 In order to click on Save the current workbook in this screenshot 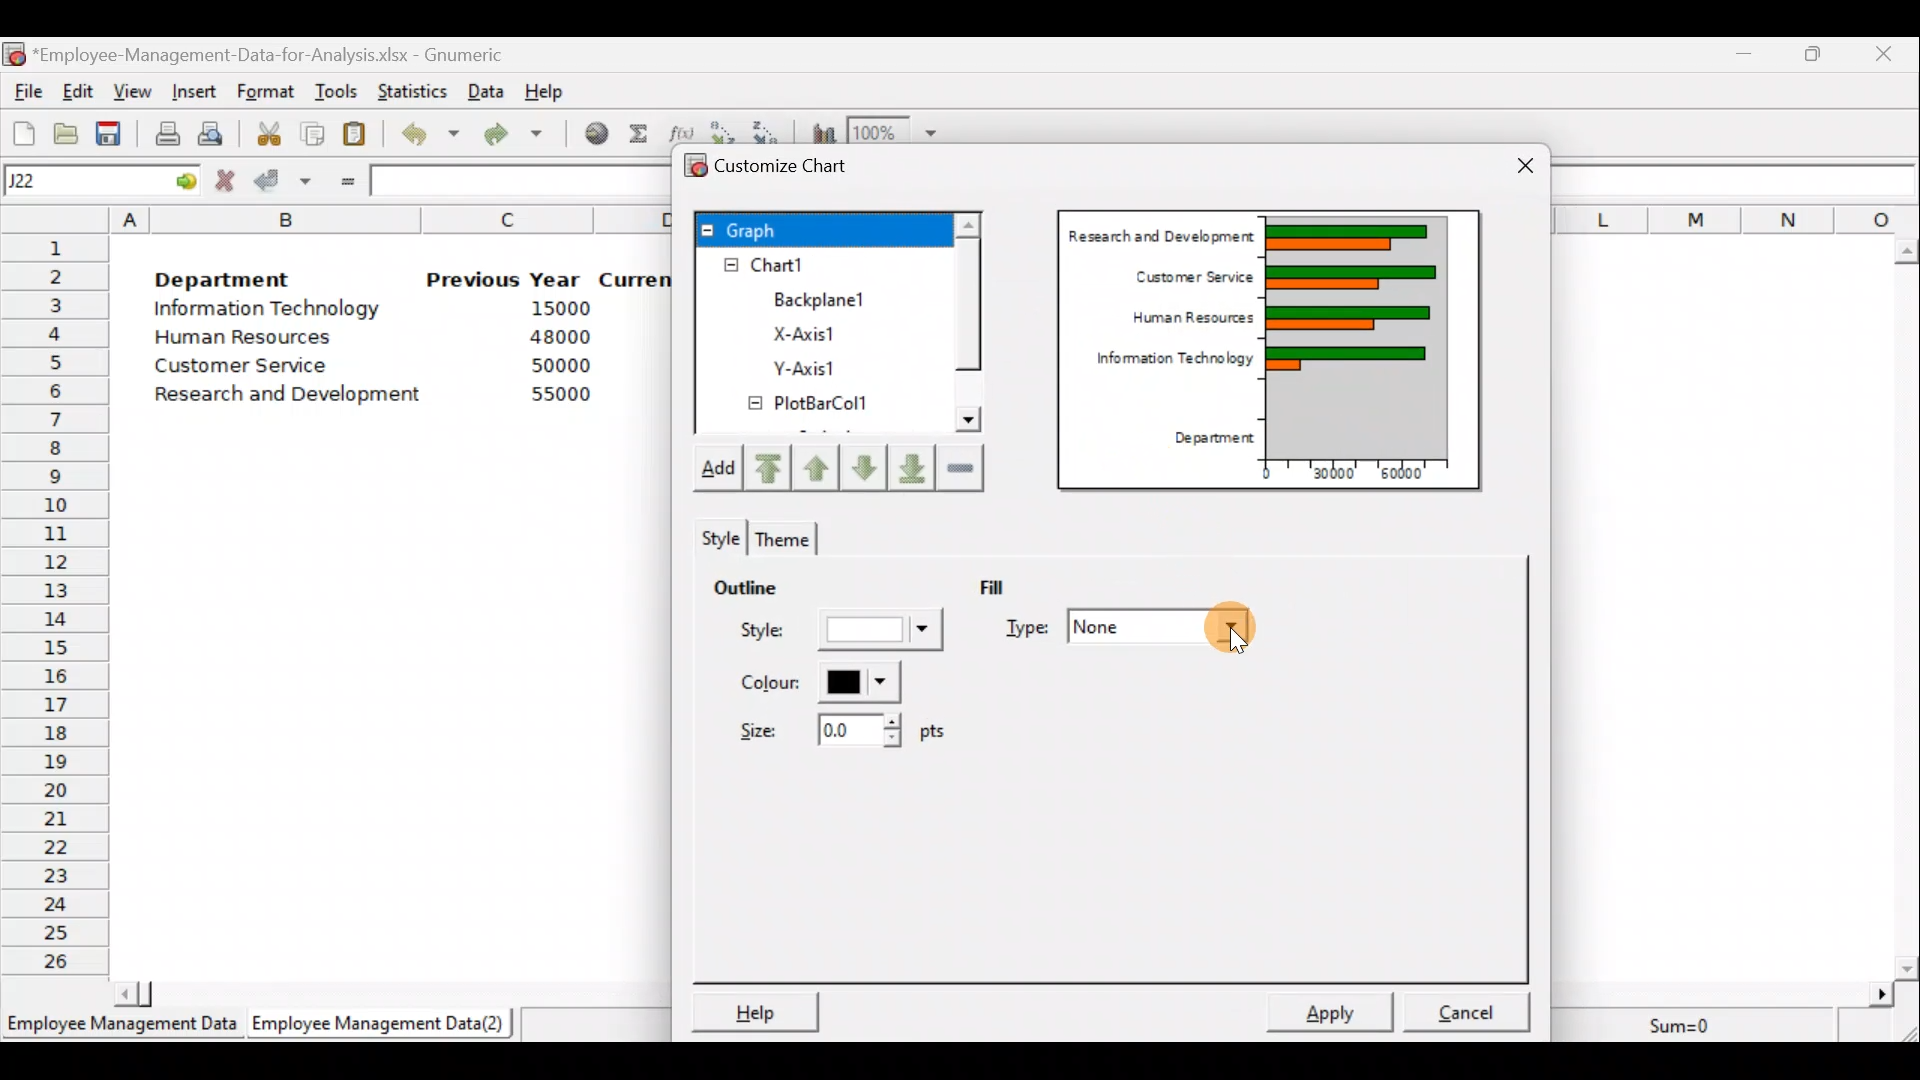, I will do `click(110, 131)`.